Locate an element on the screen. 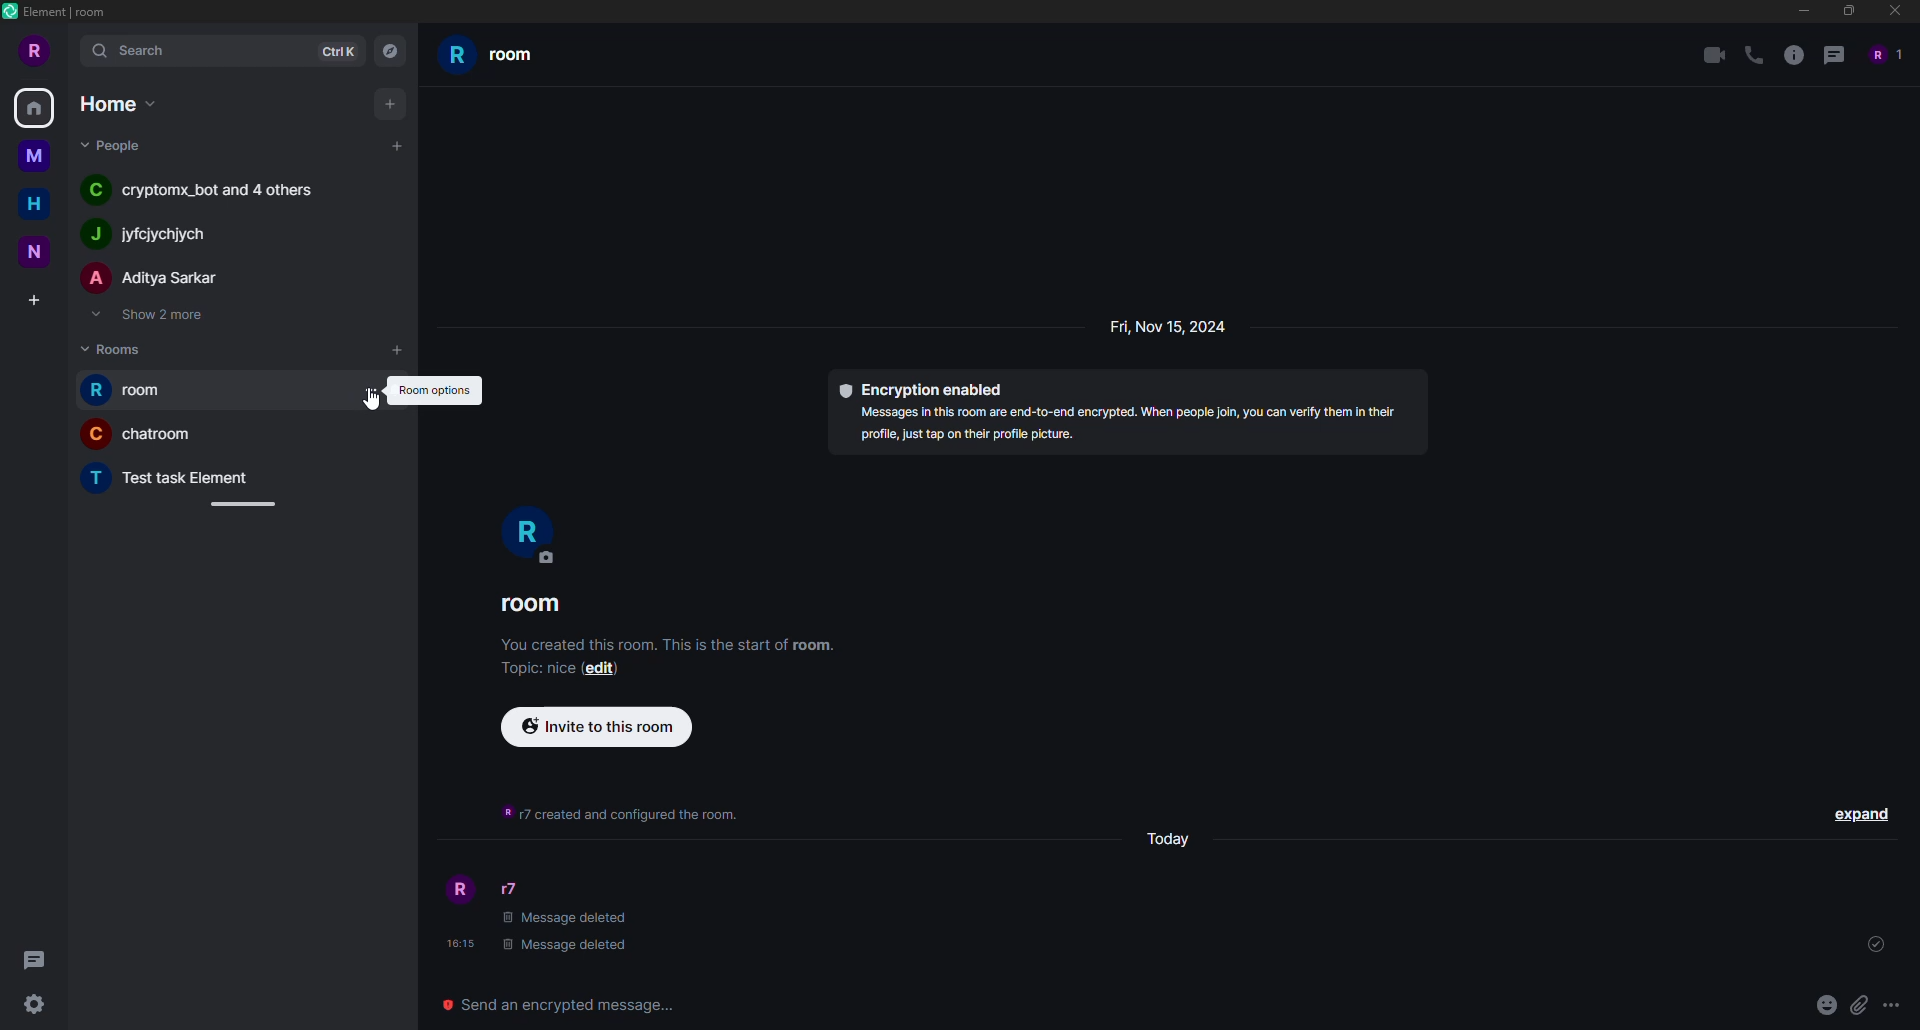 Image resolution: width=1920 pixels, height=1030 pixels. r room is located at coordinates (134, 389).